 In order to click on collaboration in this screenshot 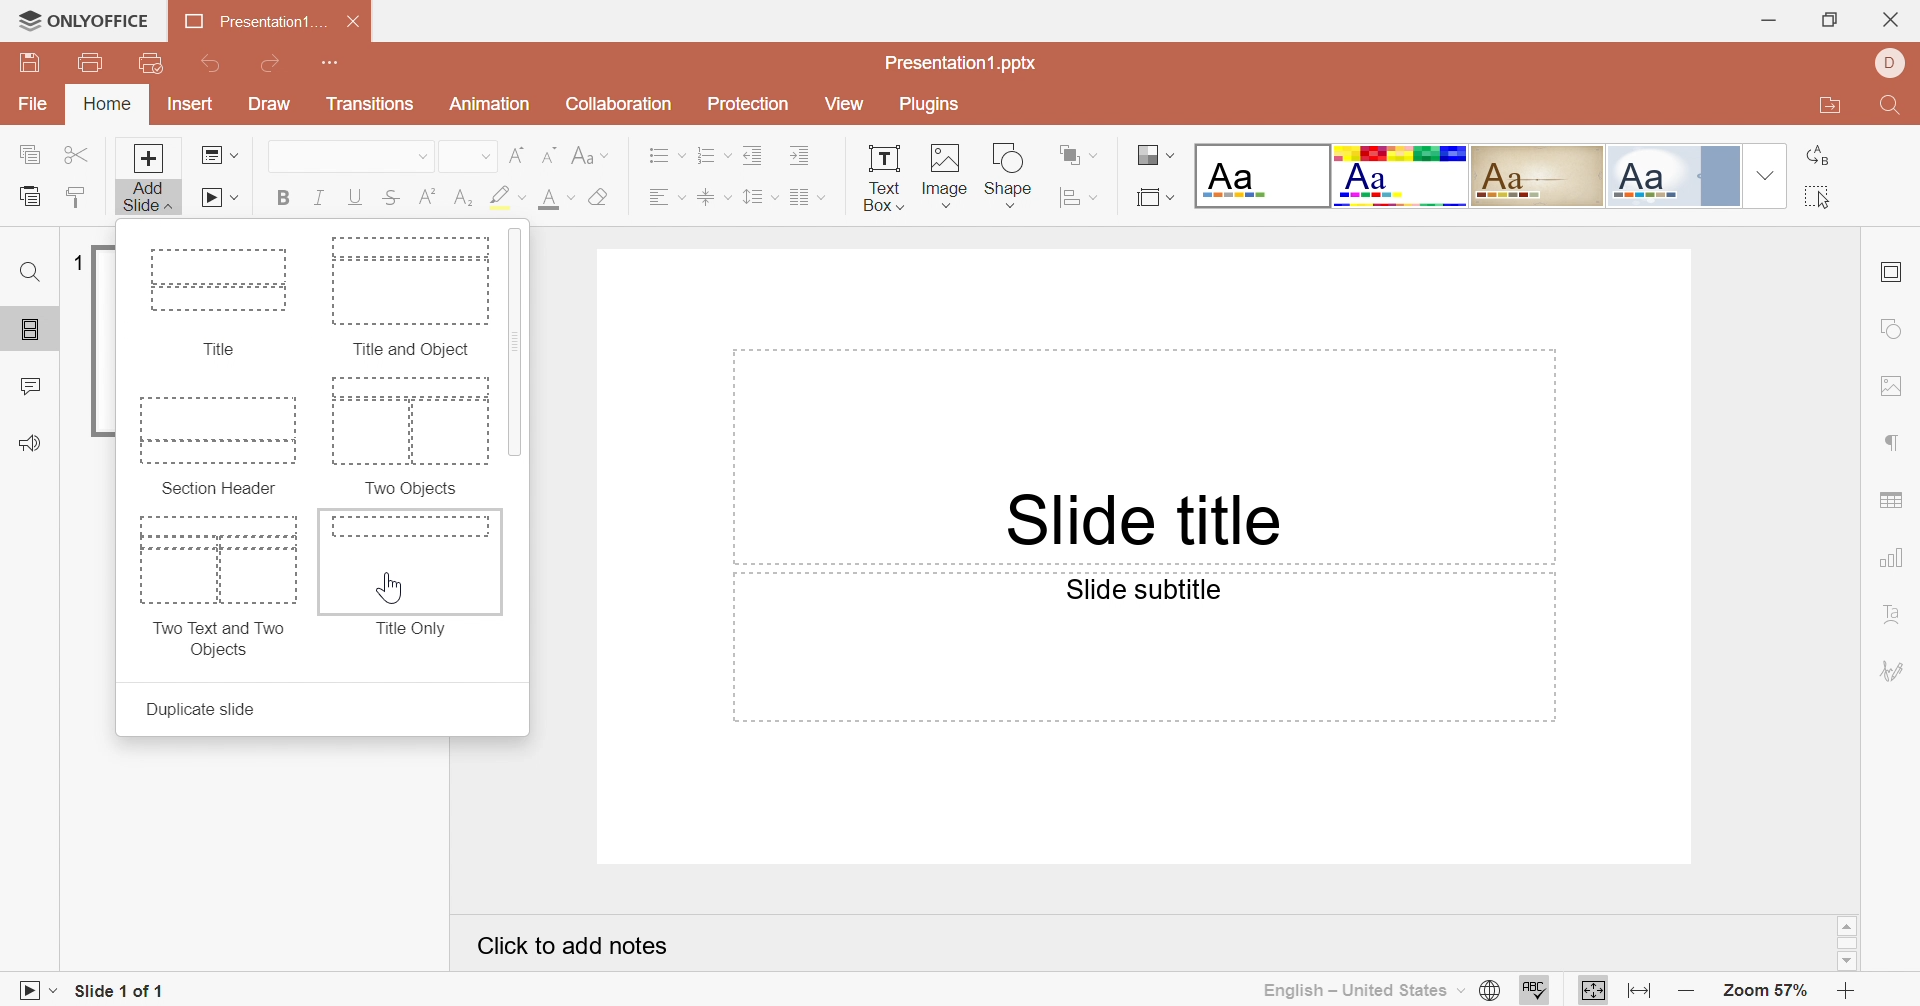, I will do `click(621, 105)`.